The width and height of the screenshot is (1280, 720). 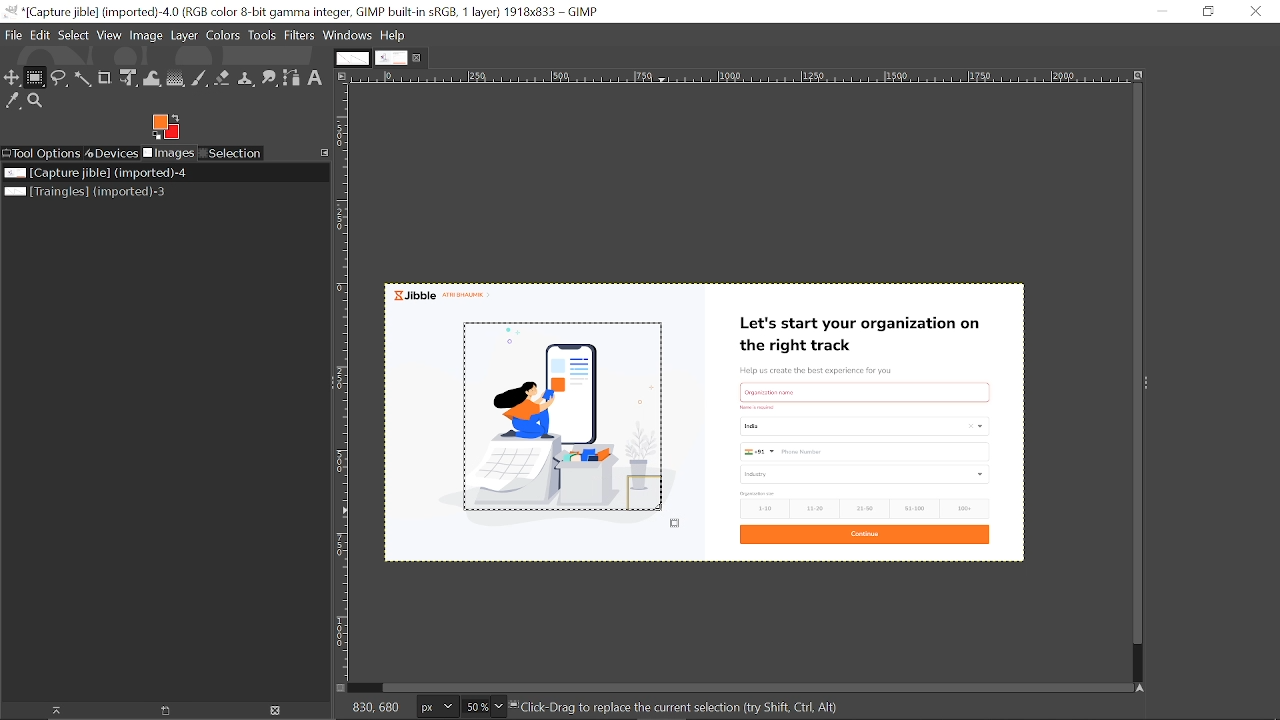 What do you see at coordinates (74, 35) in the screenshot?
I see `Select` at bounding box center [74, 35].